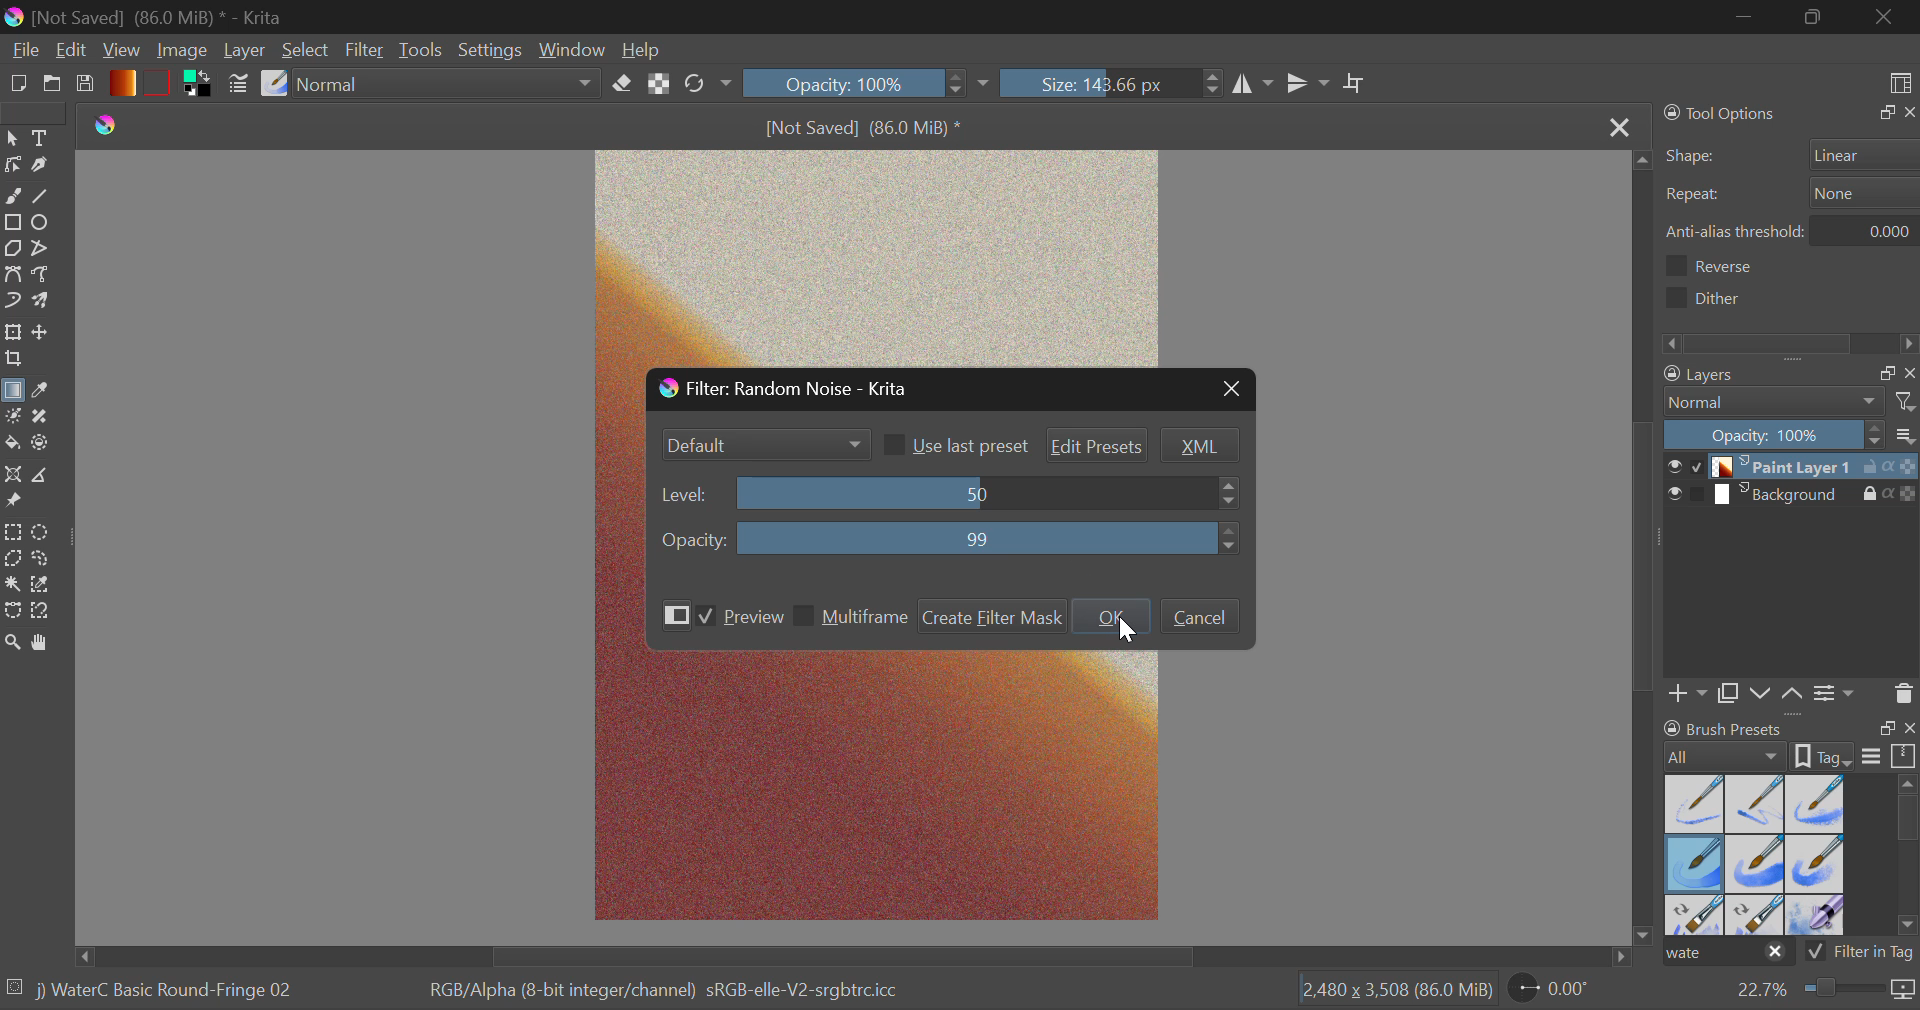 This screenshot has width=1920, height=1010. What do you see at coordinates (46, 561) in the screenshot?
I see `Freehand Selection` at bounding box center [46, 561].